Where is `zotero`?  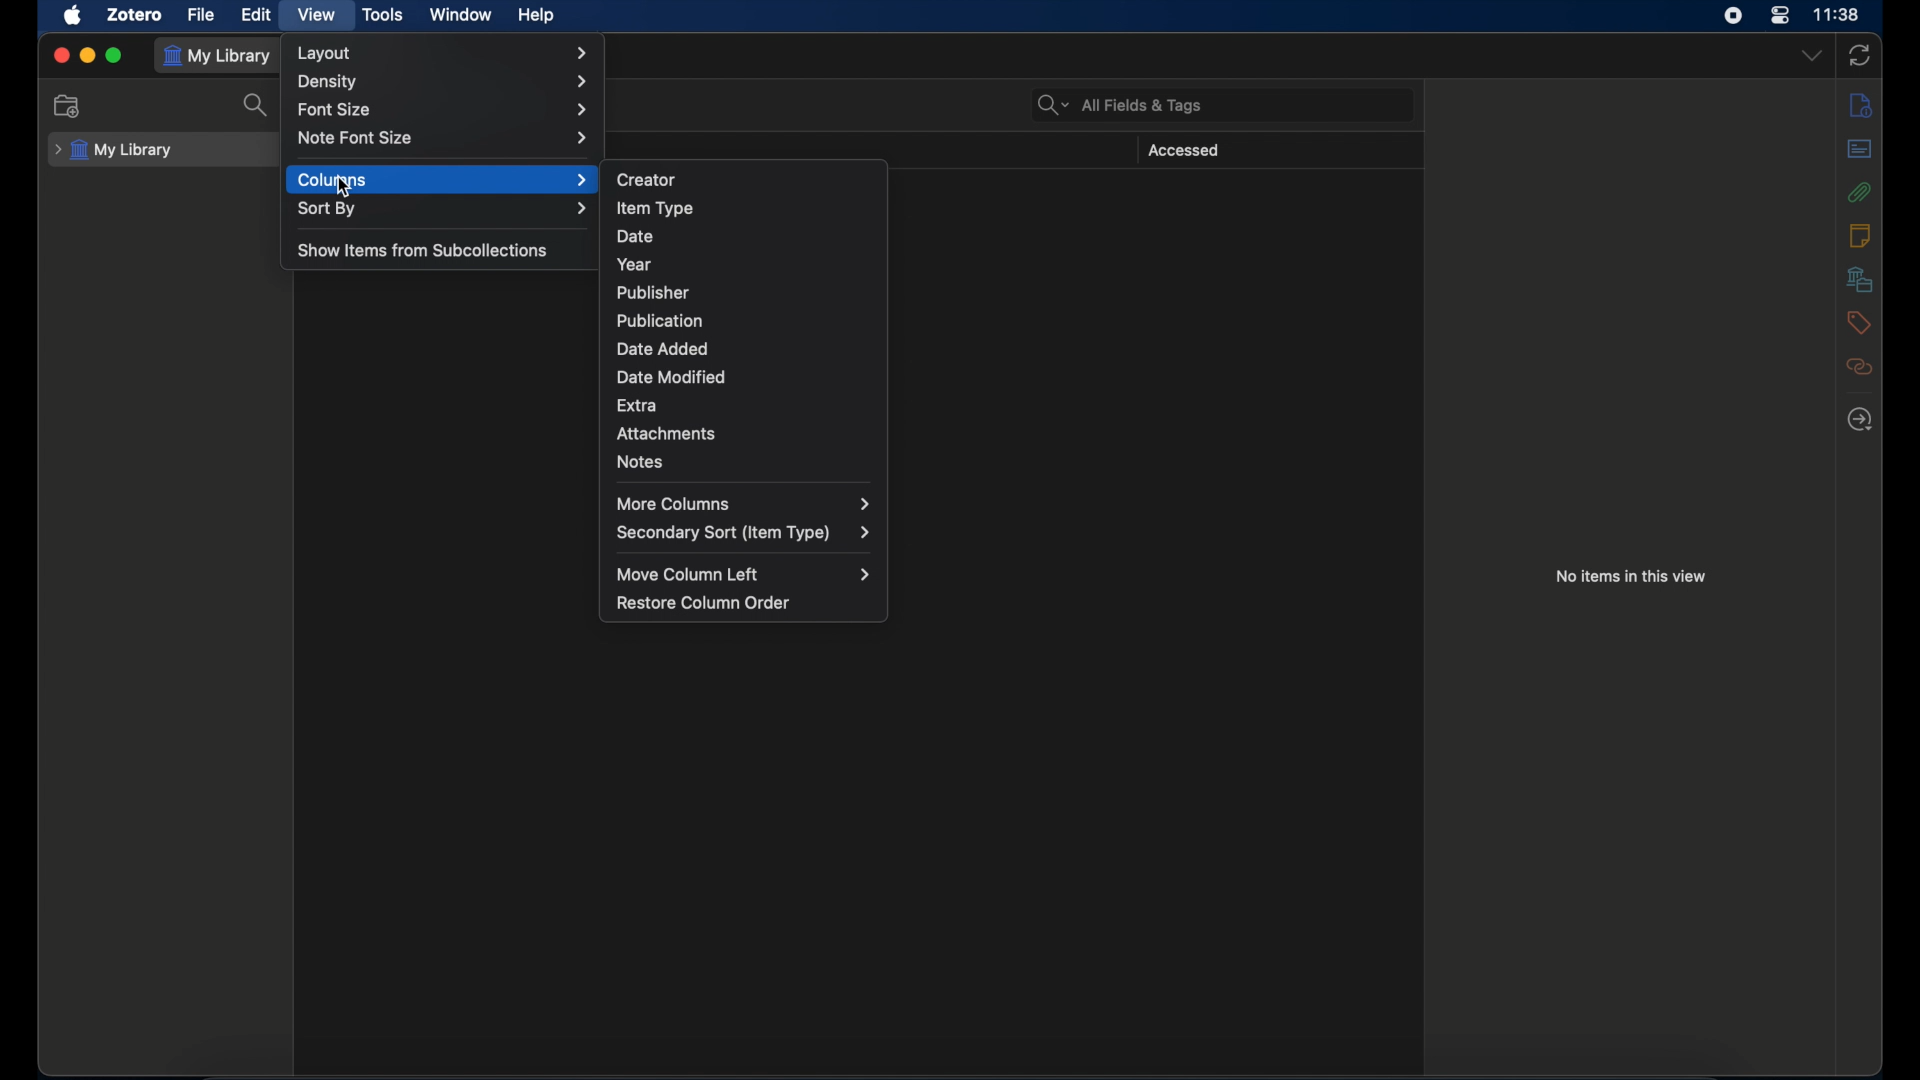
zotero is located at coordinates (137, 14).